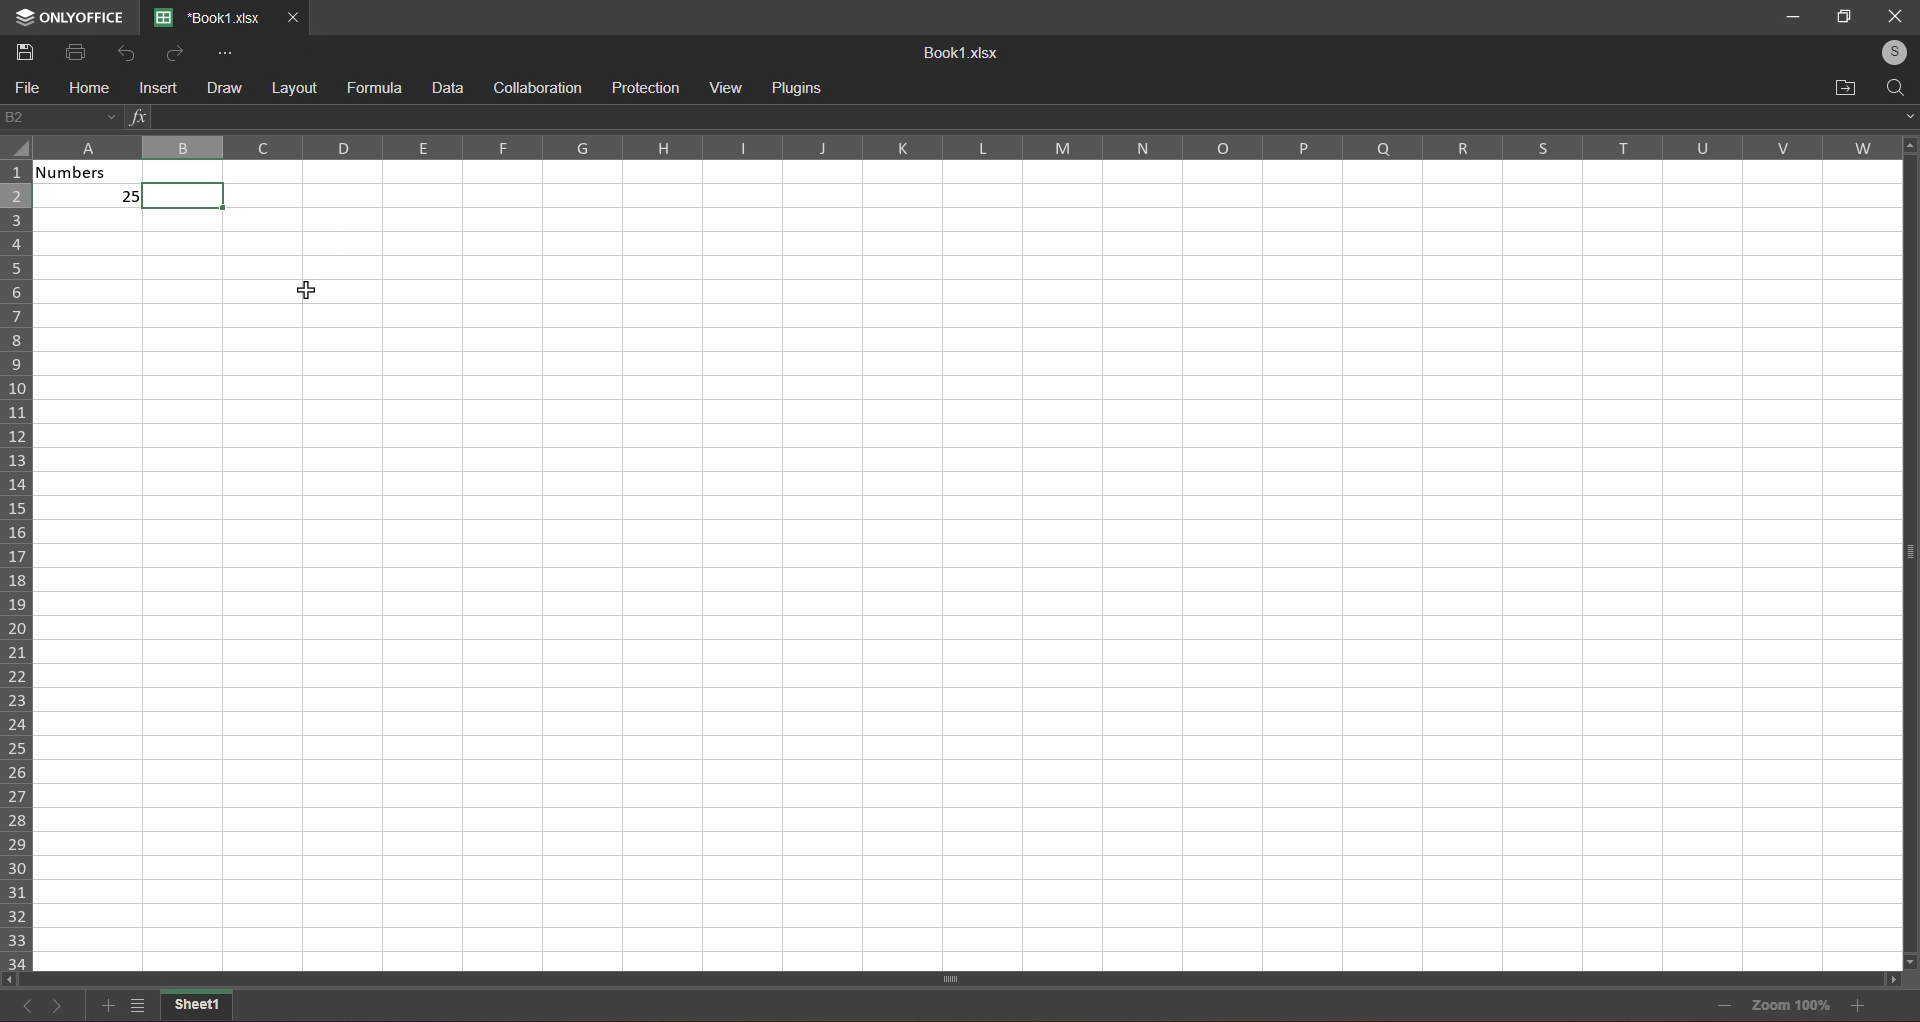 The image size is (1920, 1022). Describe the element at coordinates (193, 195) in the screenshot. I see `cell select` at that location.